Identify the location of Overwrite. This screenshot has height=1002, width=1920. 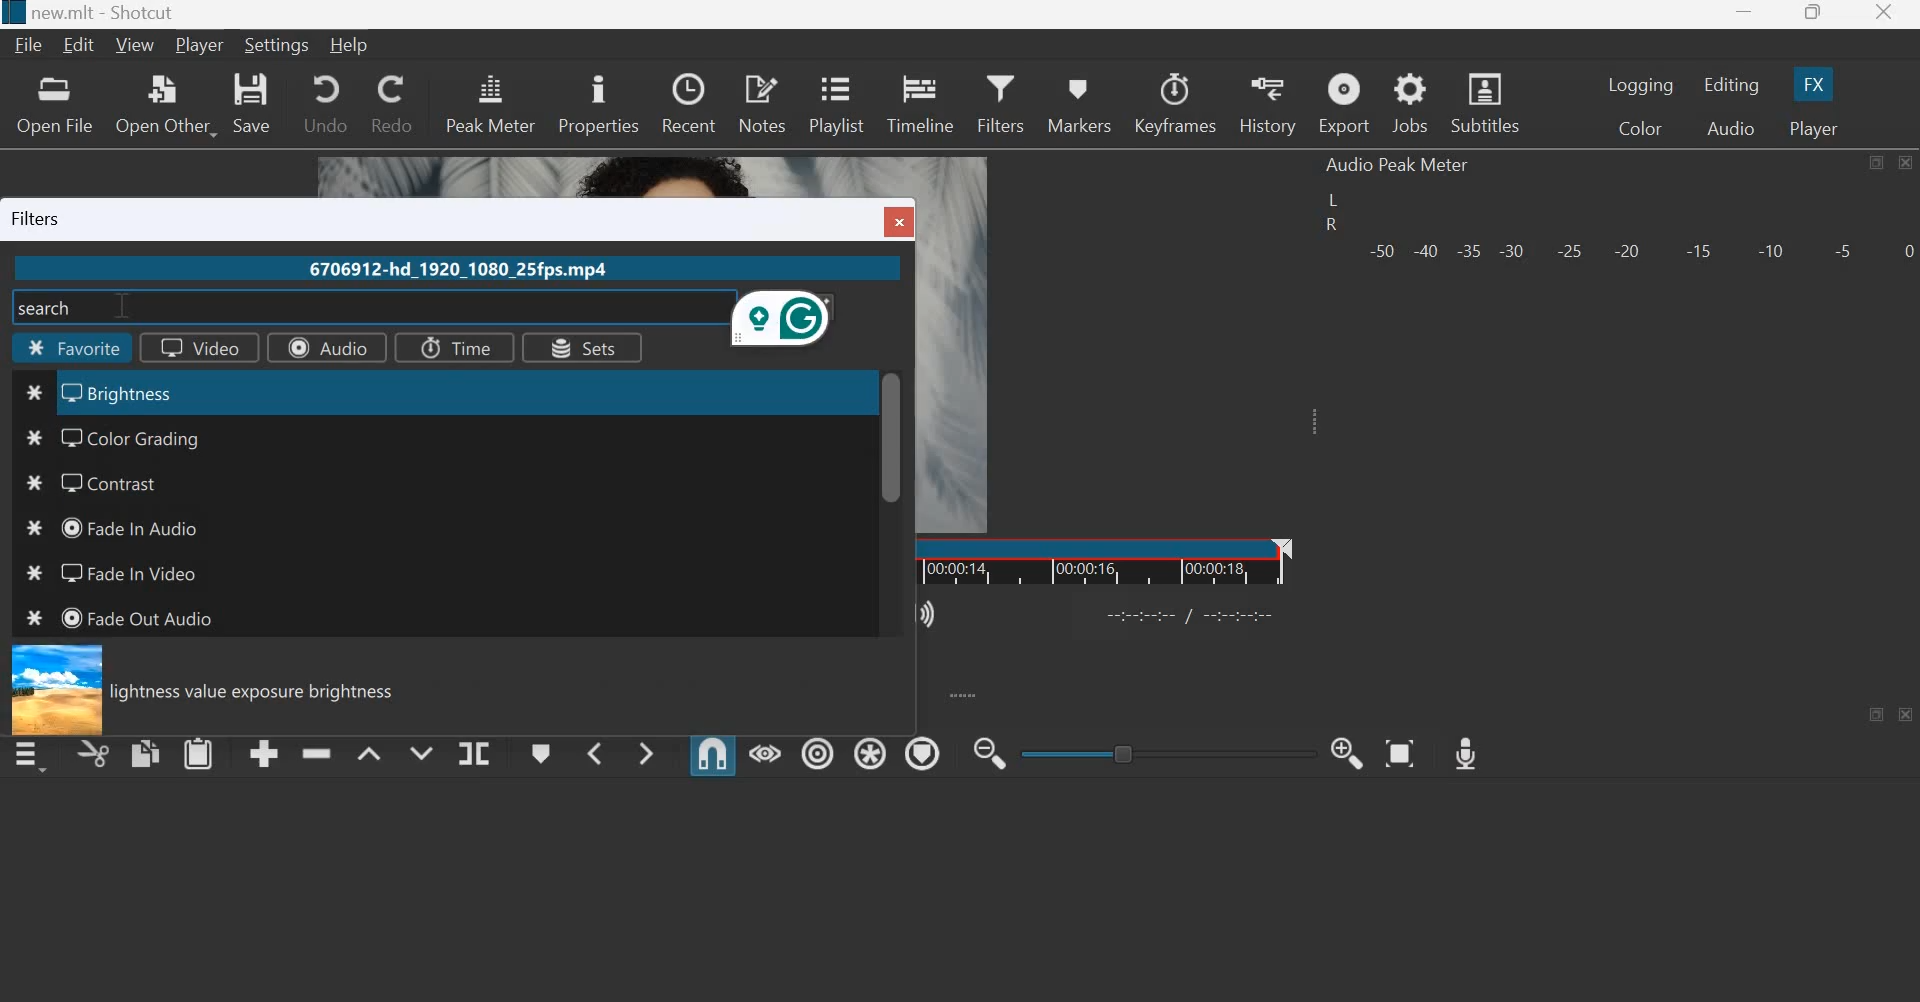
(418, 750).